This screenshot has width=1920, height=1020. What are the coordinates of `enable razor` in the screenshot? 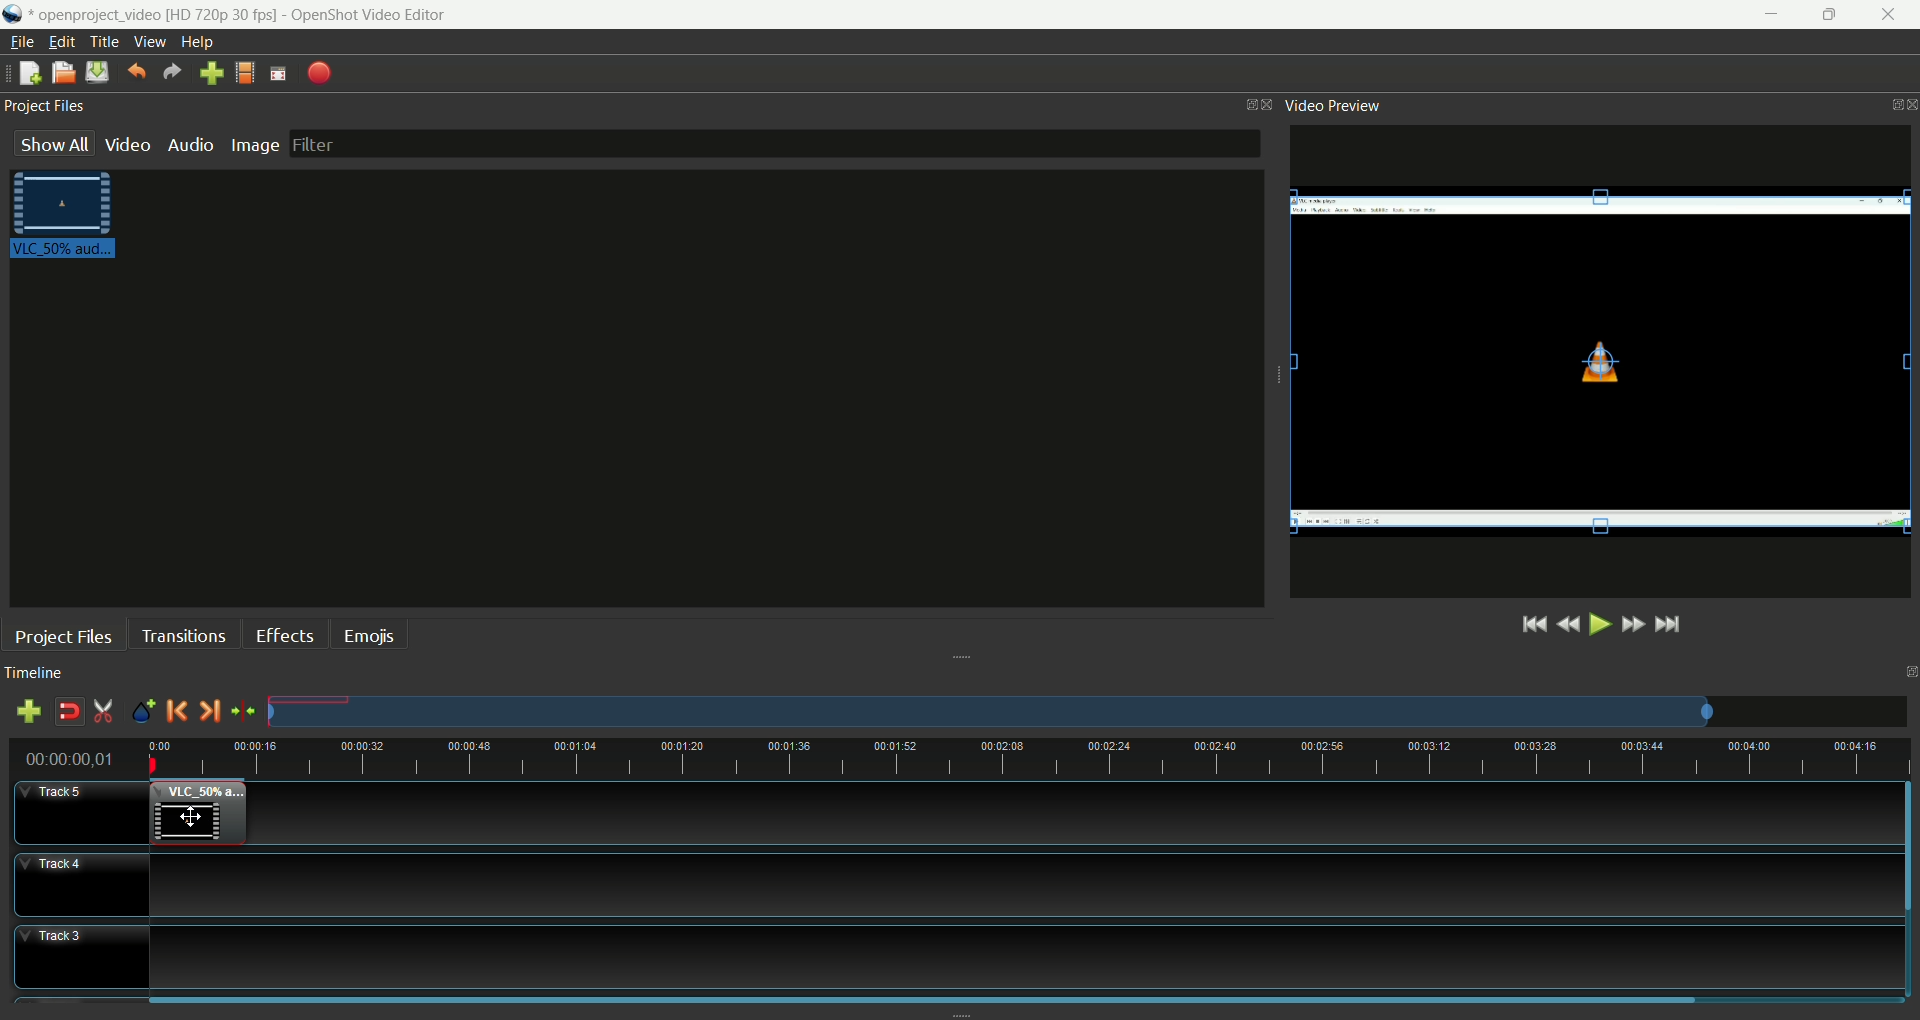 It's located at (101, 712).